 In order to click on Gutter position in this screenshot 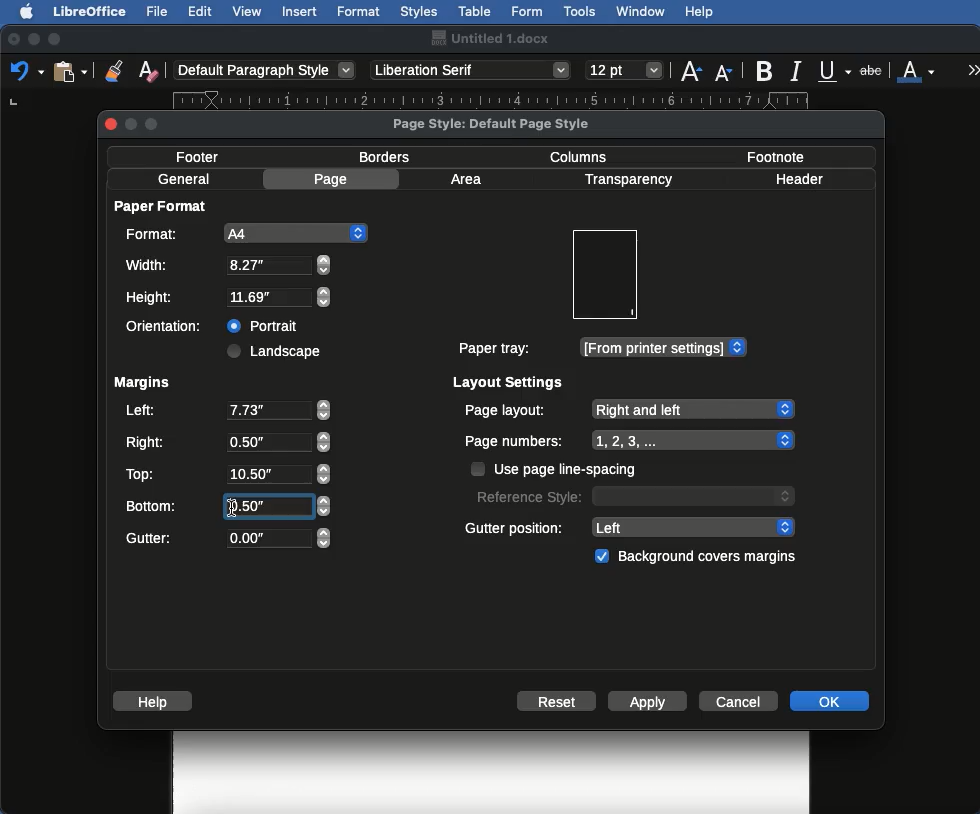, I will do `click(631, 526)`.